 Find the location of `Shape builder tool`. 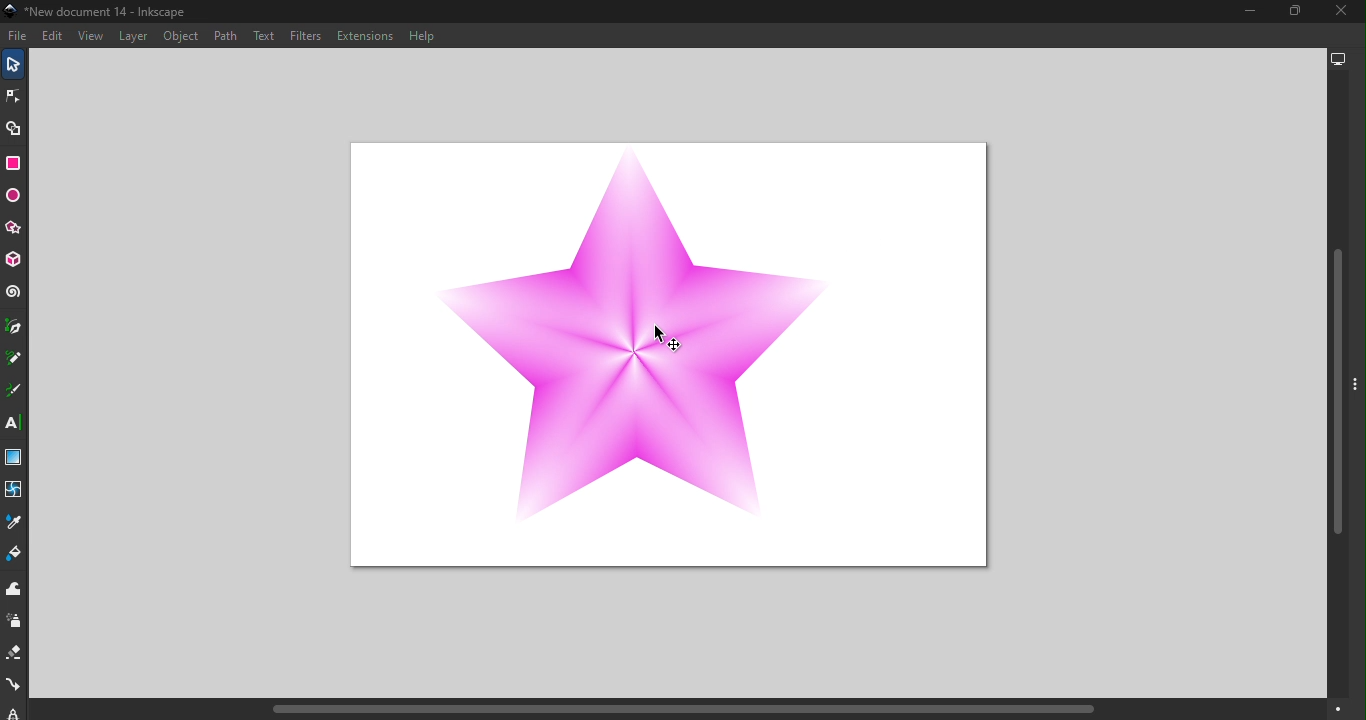

Shape builder tool is located at coordinates (12, 130).